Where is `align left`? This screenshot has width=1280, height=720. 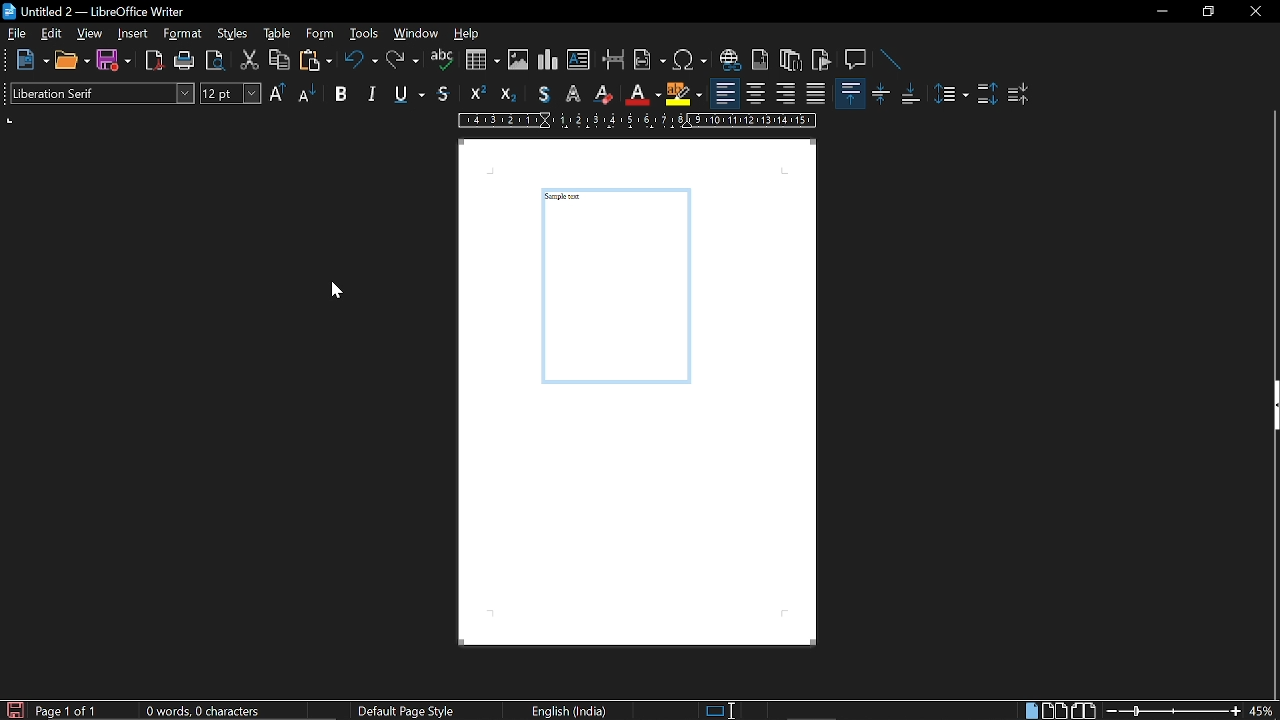
align left is located at coordinates (726, 94).